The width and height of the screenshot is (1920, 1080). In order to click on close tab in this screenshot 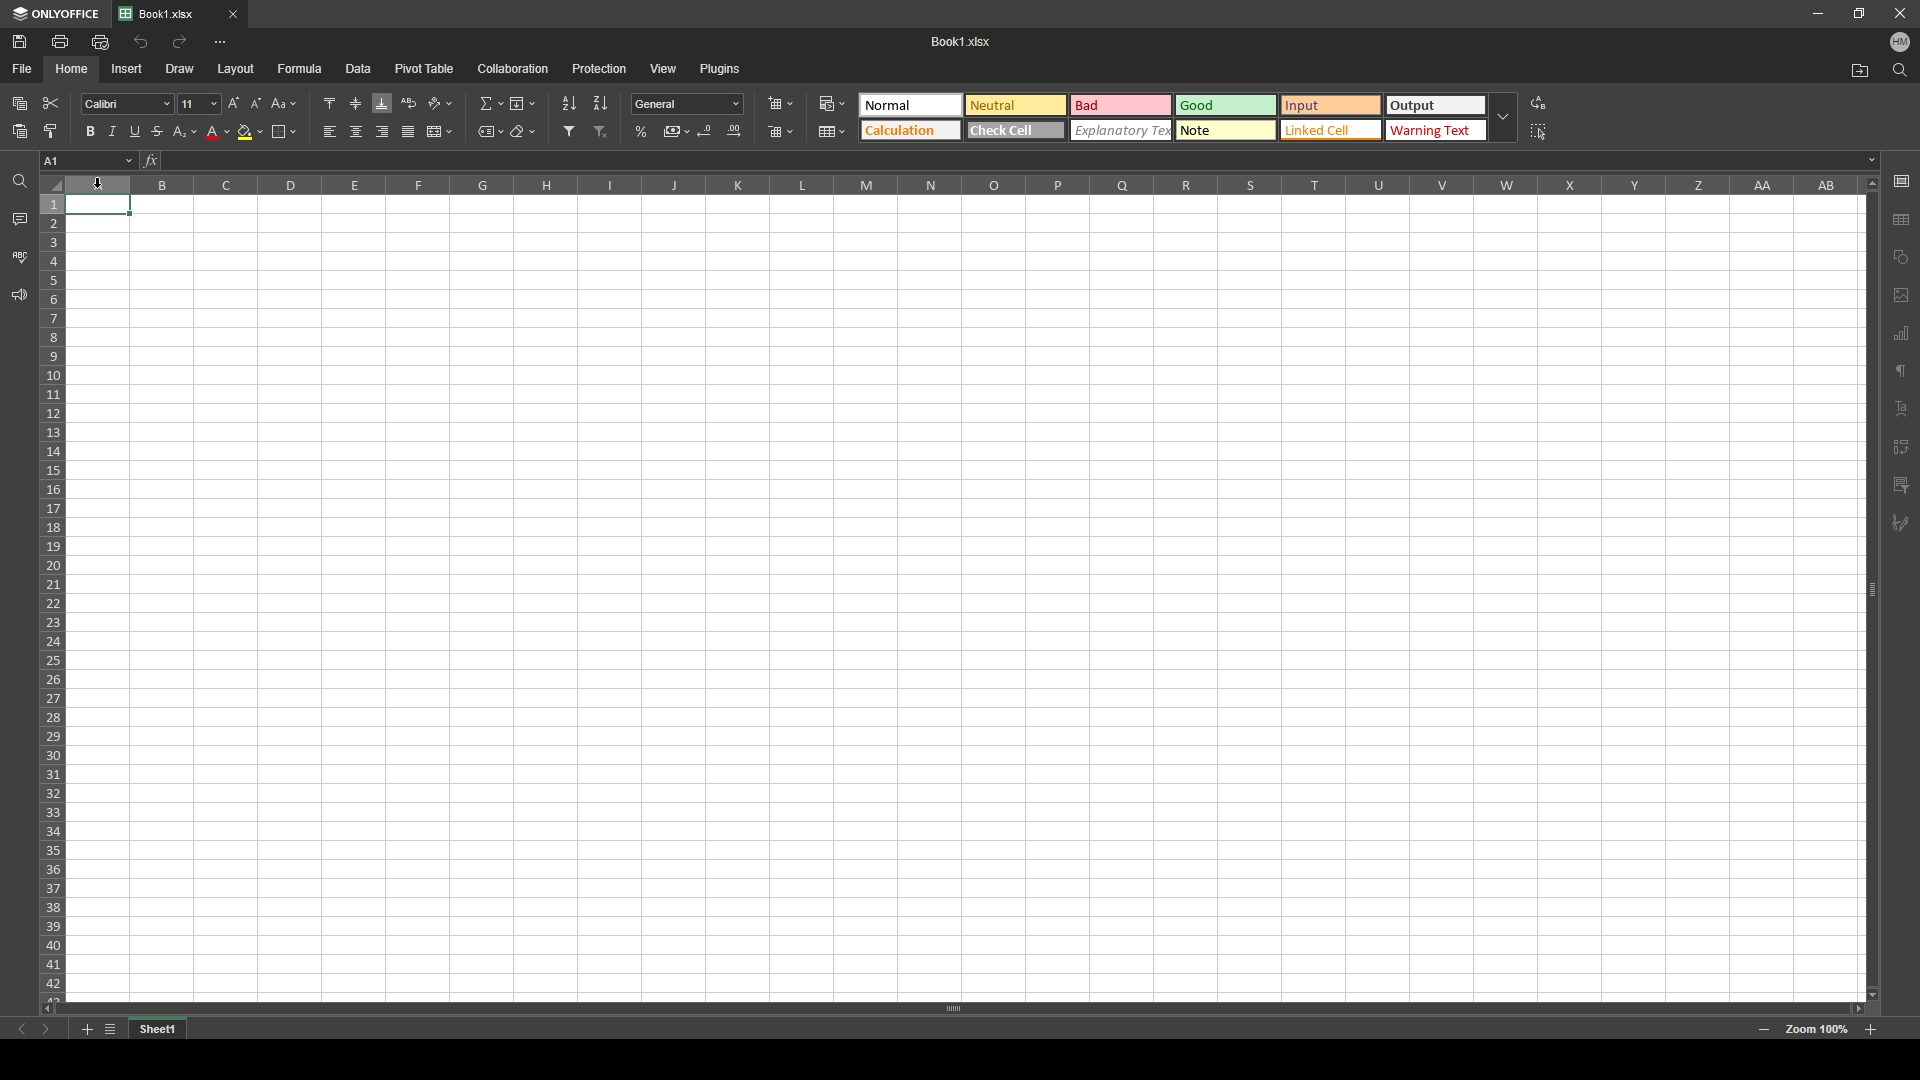, I will do `click(233, 14)`.